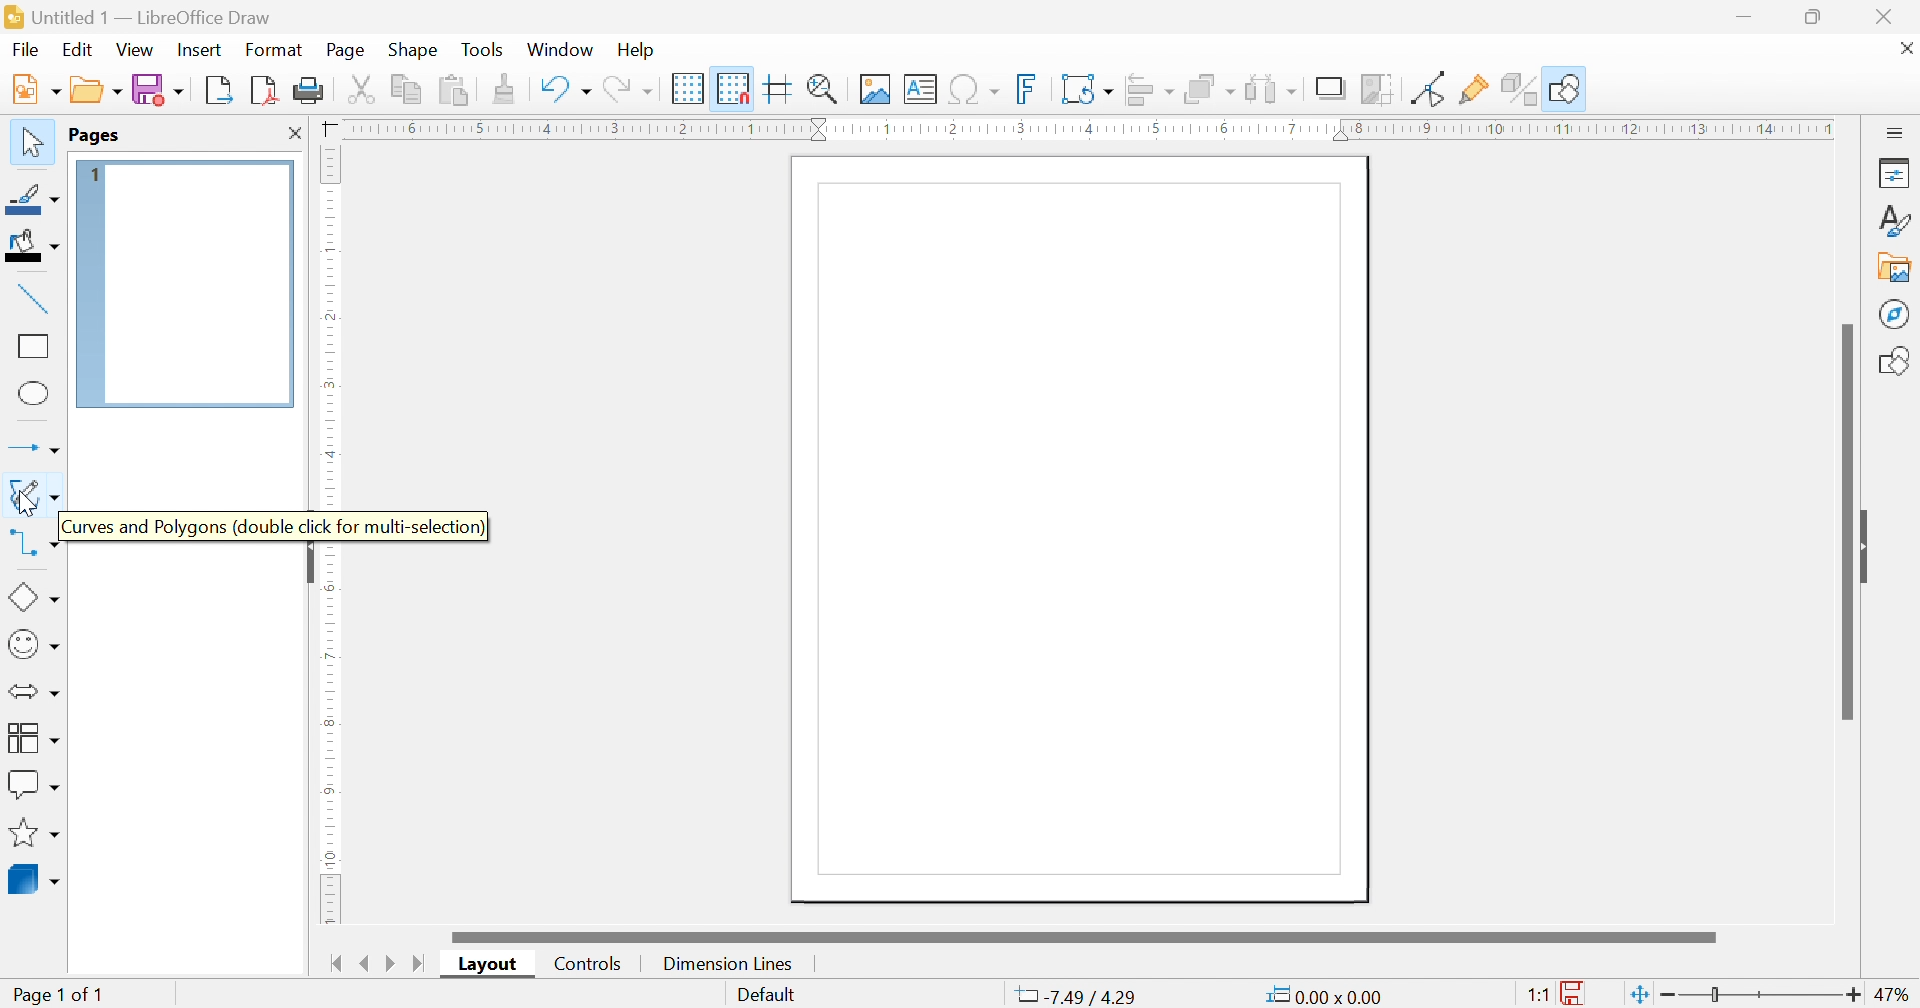 The image size is (1920, 1008). Describe the element at coordinates (33, 880) in the screenshot. I see `3D objects` at that location.